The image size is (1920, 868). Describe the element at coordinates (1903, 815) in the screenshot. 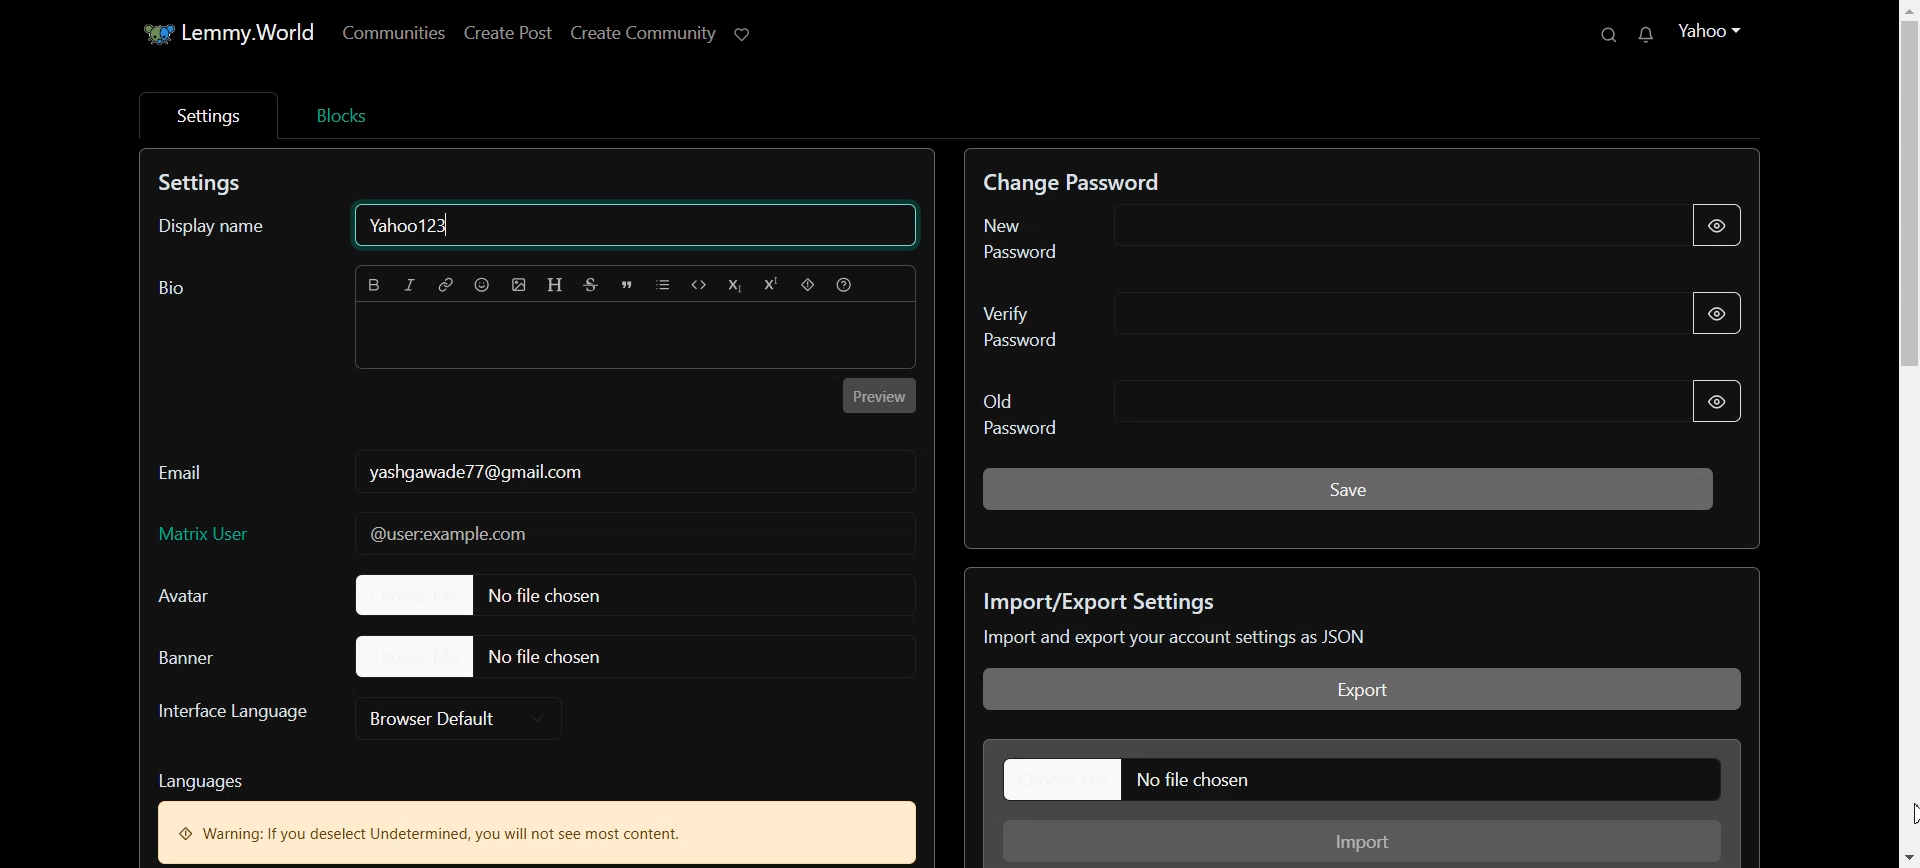

I see `Cursor` at that location.